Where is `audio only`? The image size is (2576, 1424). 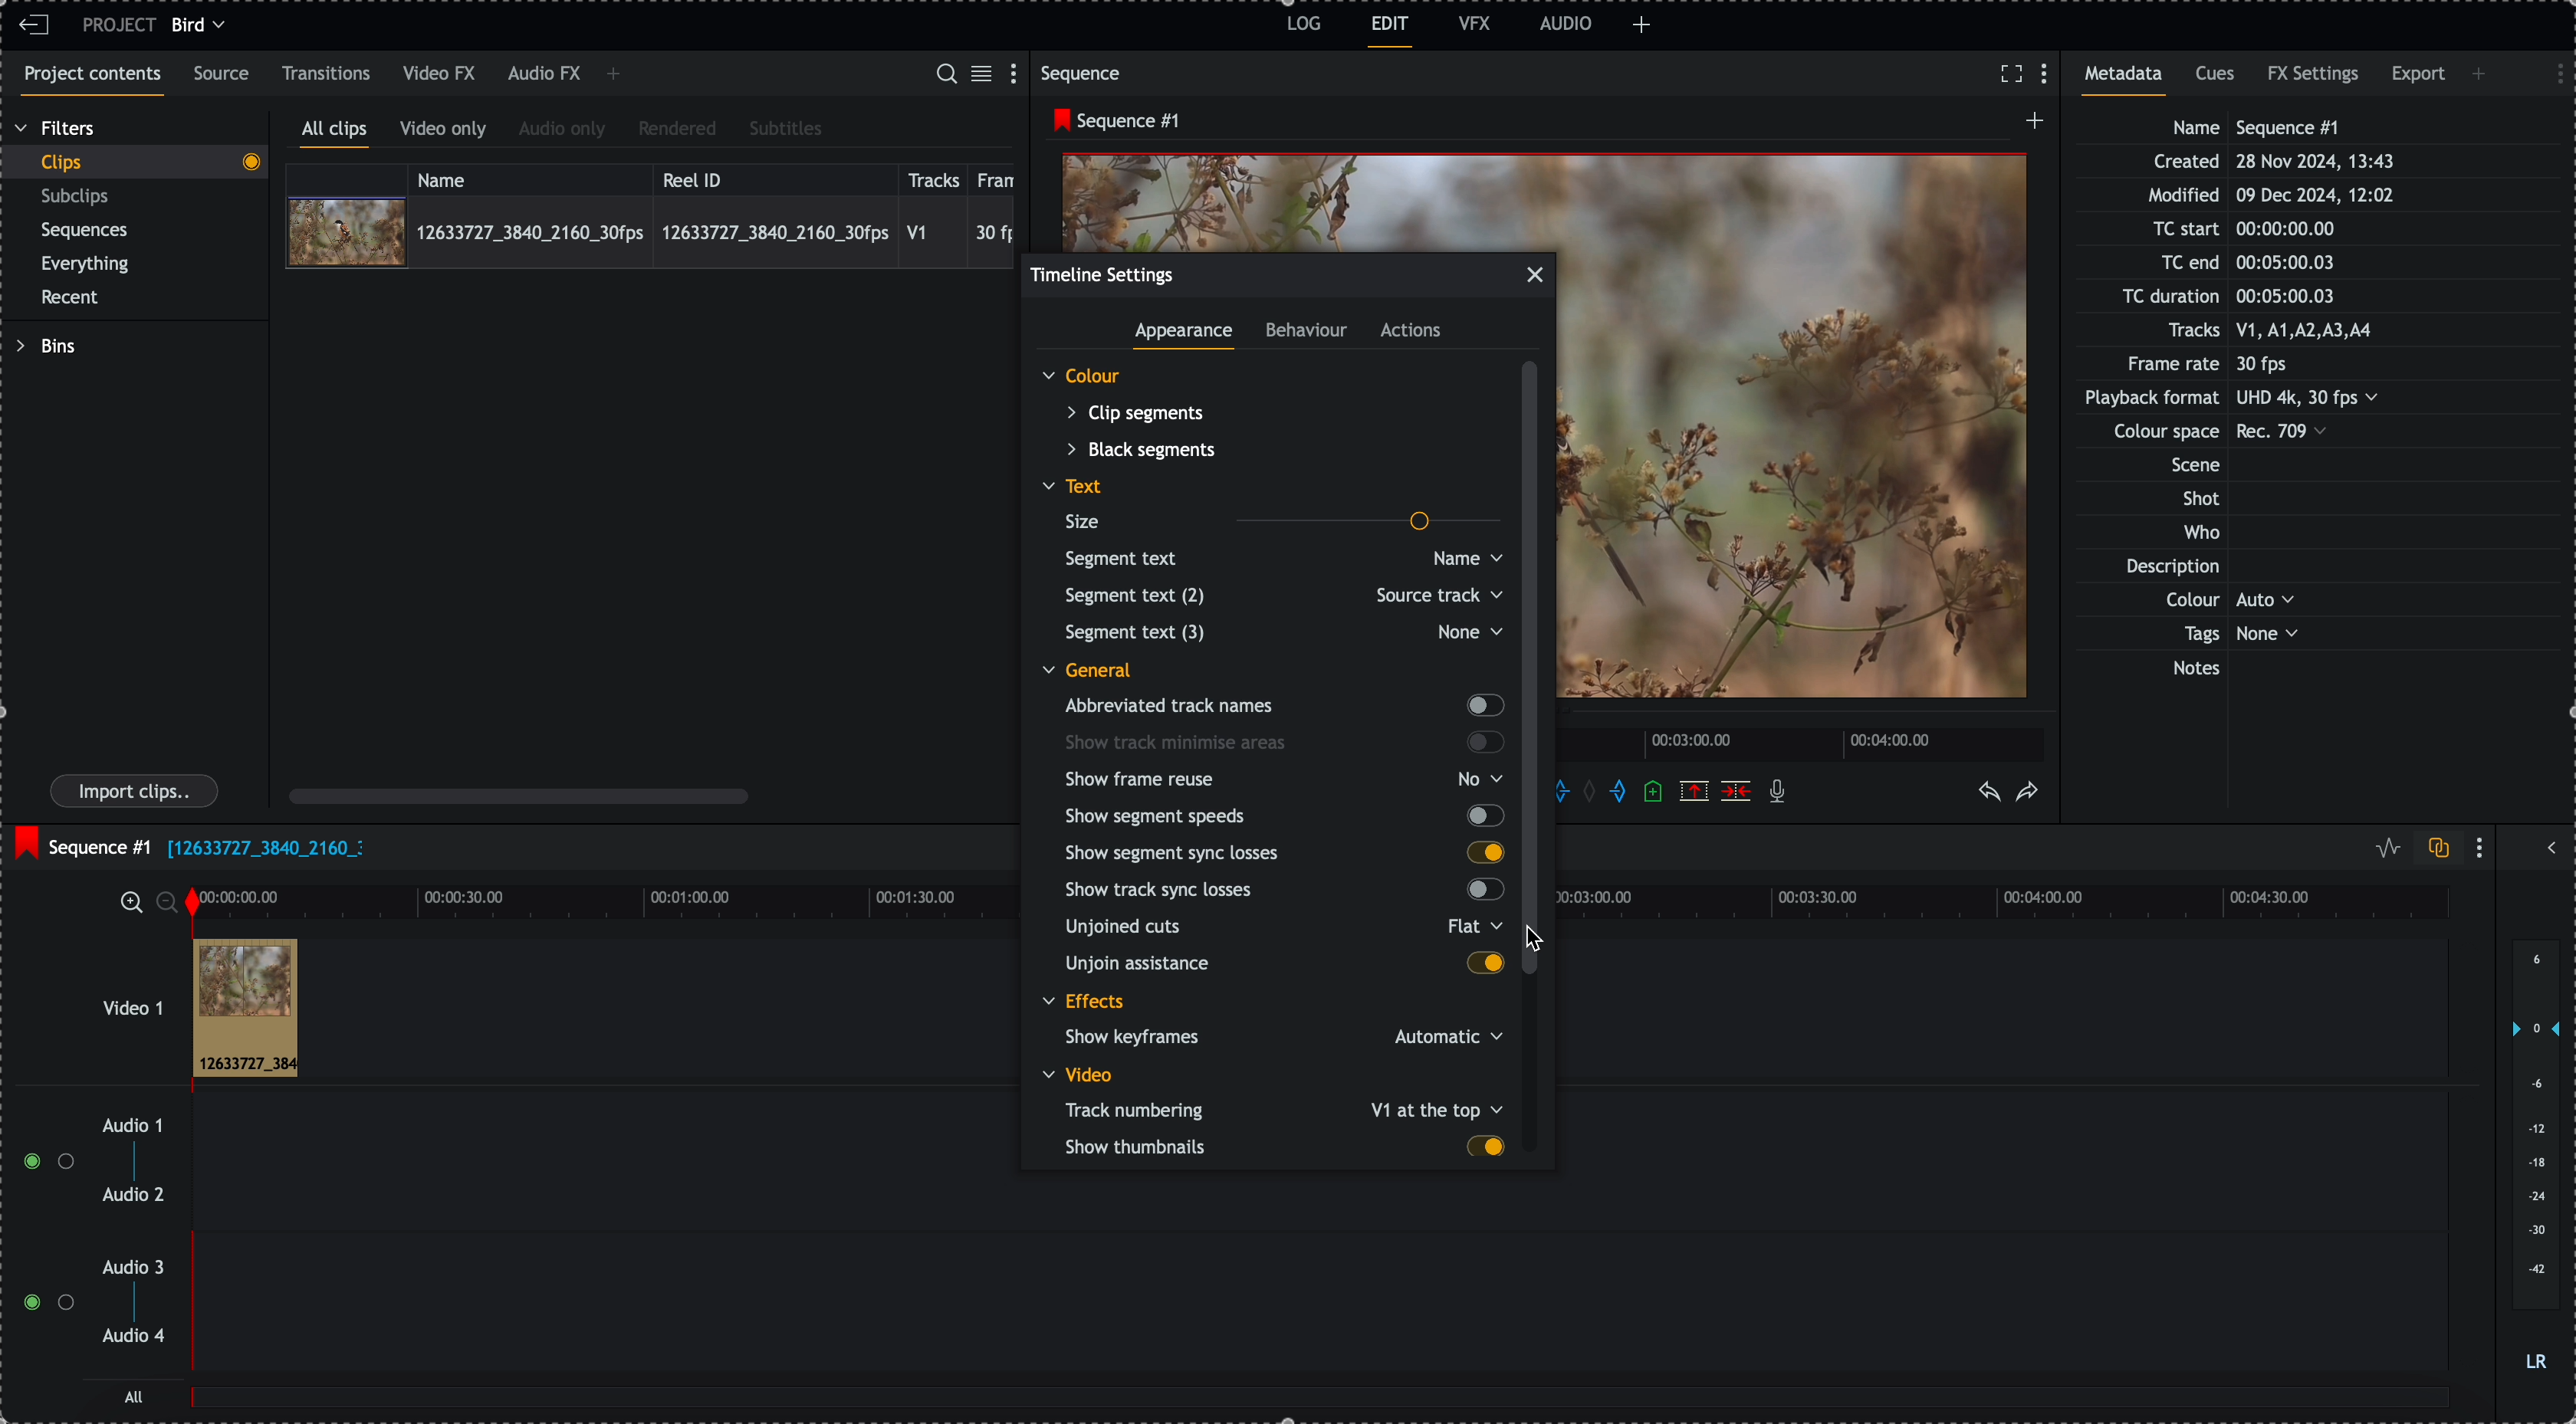 audio only is located at coordinates (563, 131).